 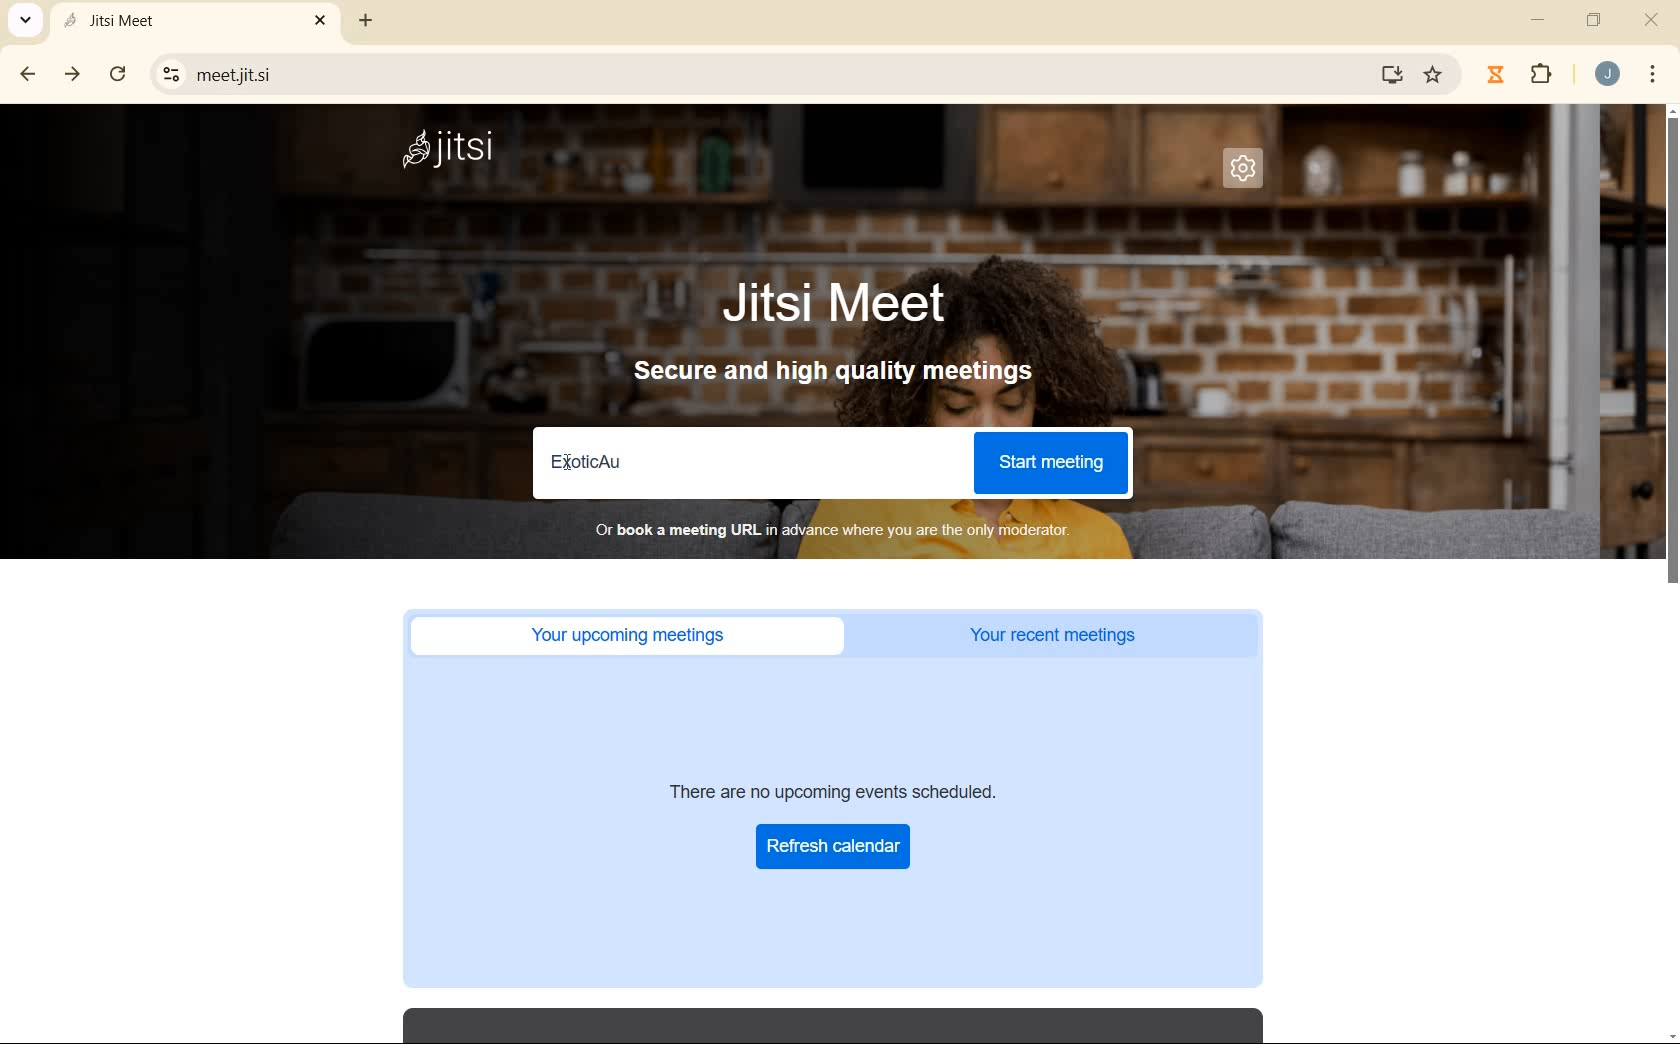 What do you see at coordinates (199, 21) in the screenshot?
I see `current open tan` at bounding box center [199, 21].